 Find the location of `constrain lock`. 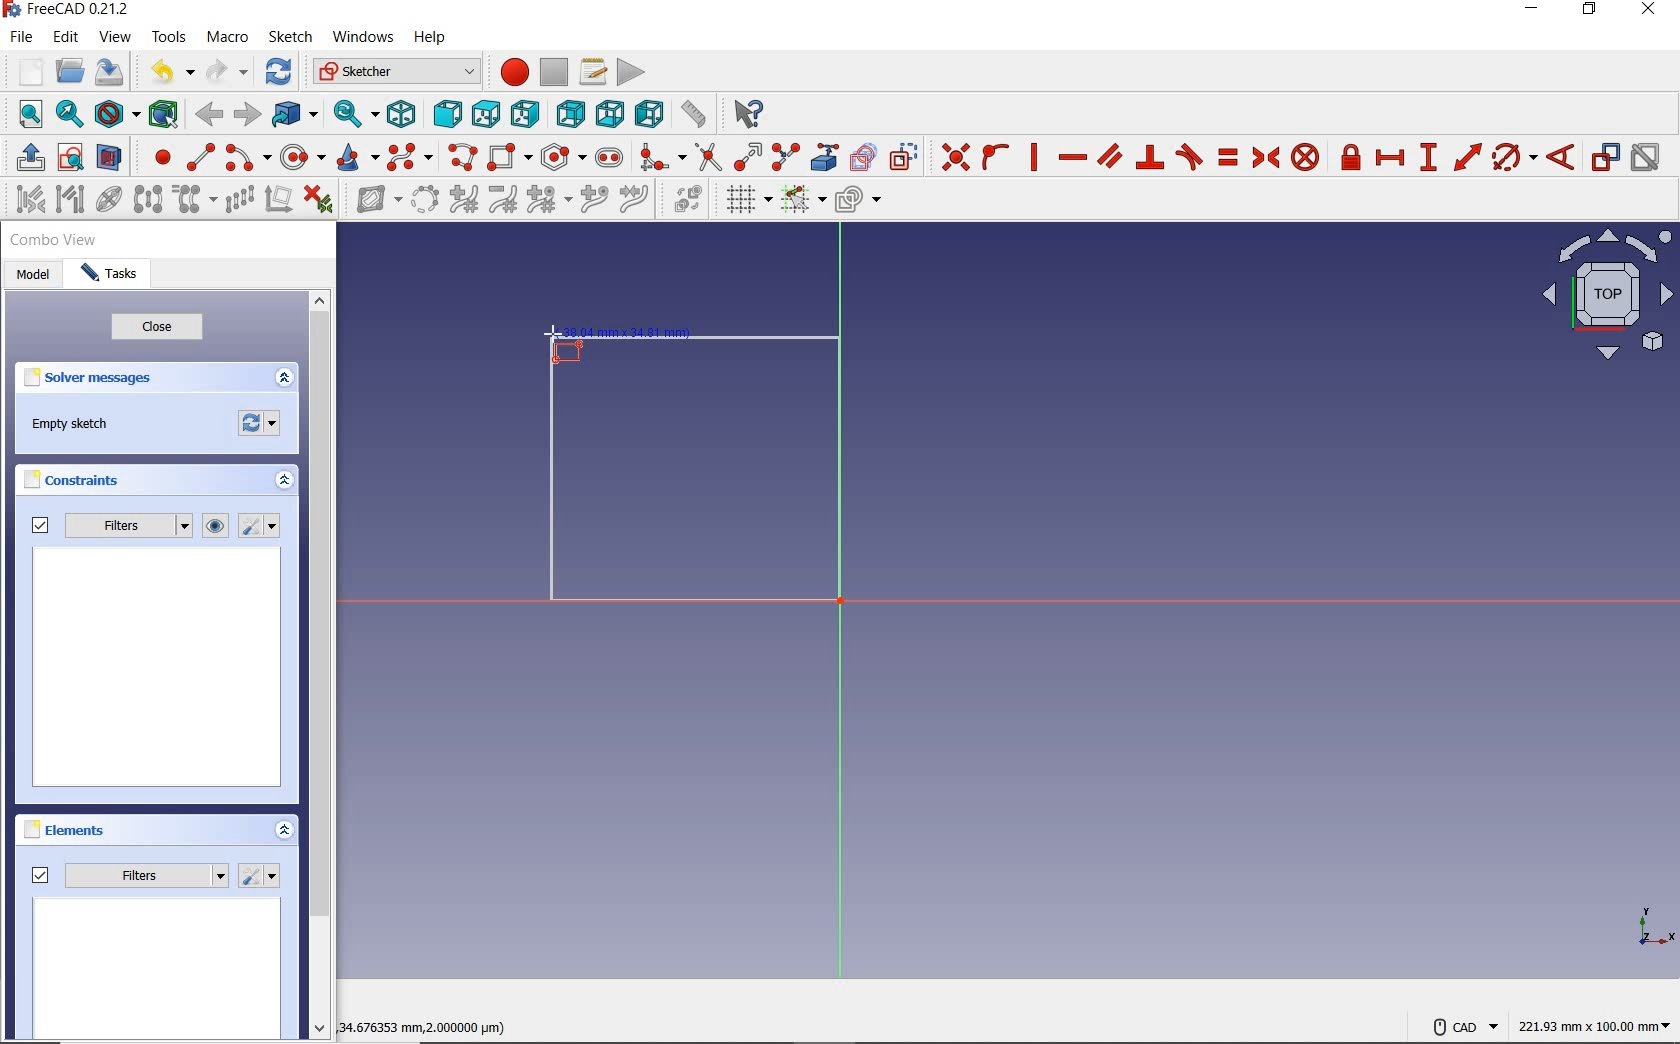

constrain lock is located at coordinates (1351, 157).